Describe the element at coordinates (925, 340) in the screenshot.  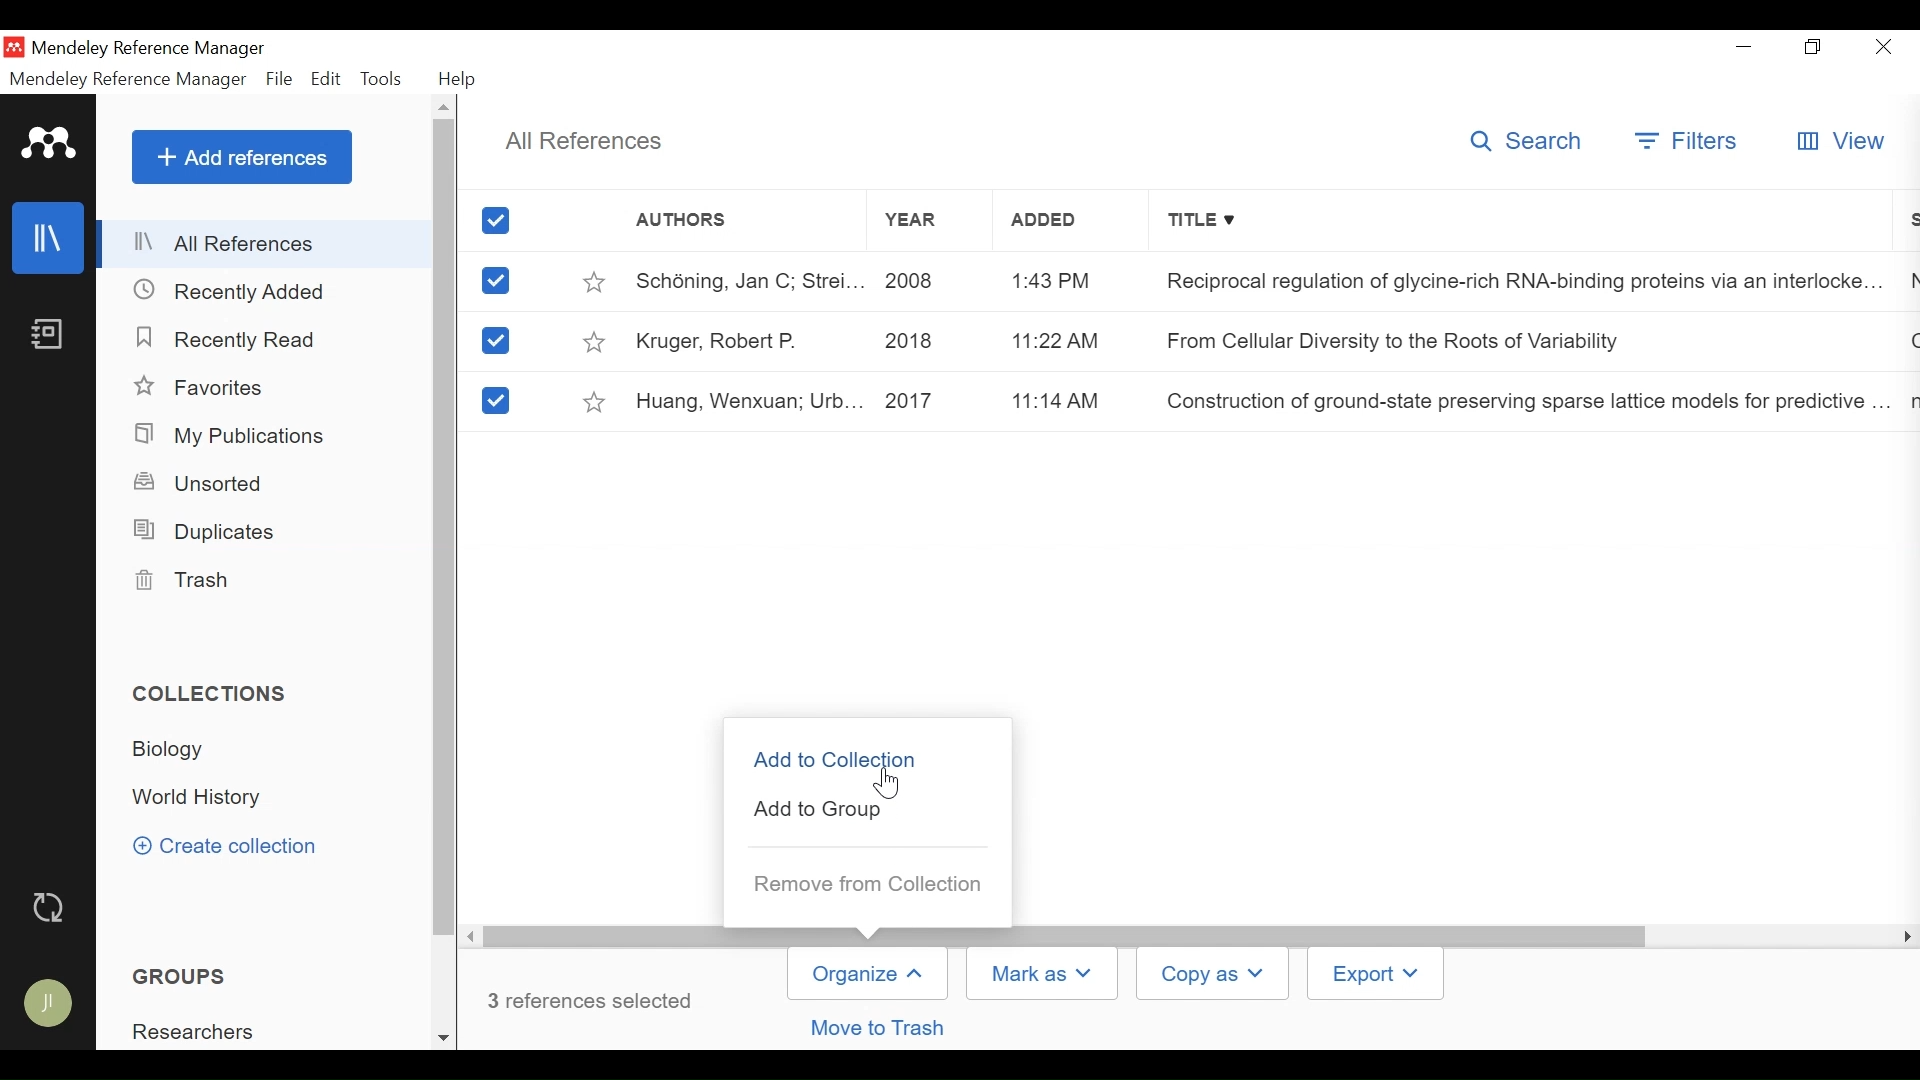
I see `2018` at that location.